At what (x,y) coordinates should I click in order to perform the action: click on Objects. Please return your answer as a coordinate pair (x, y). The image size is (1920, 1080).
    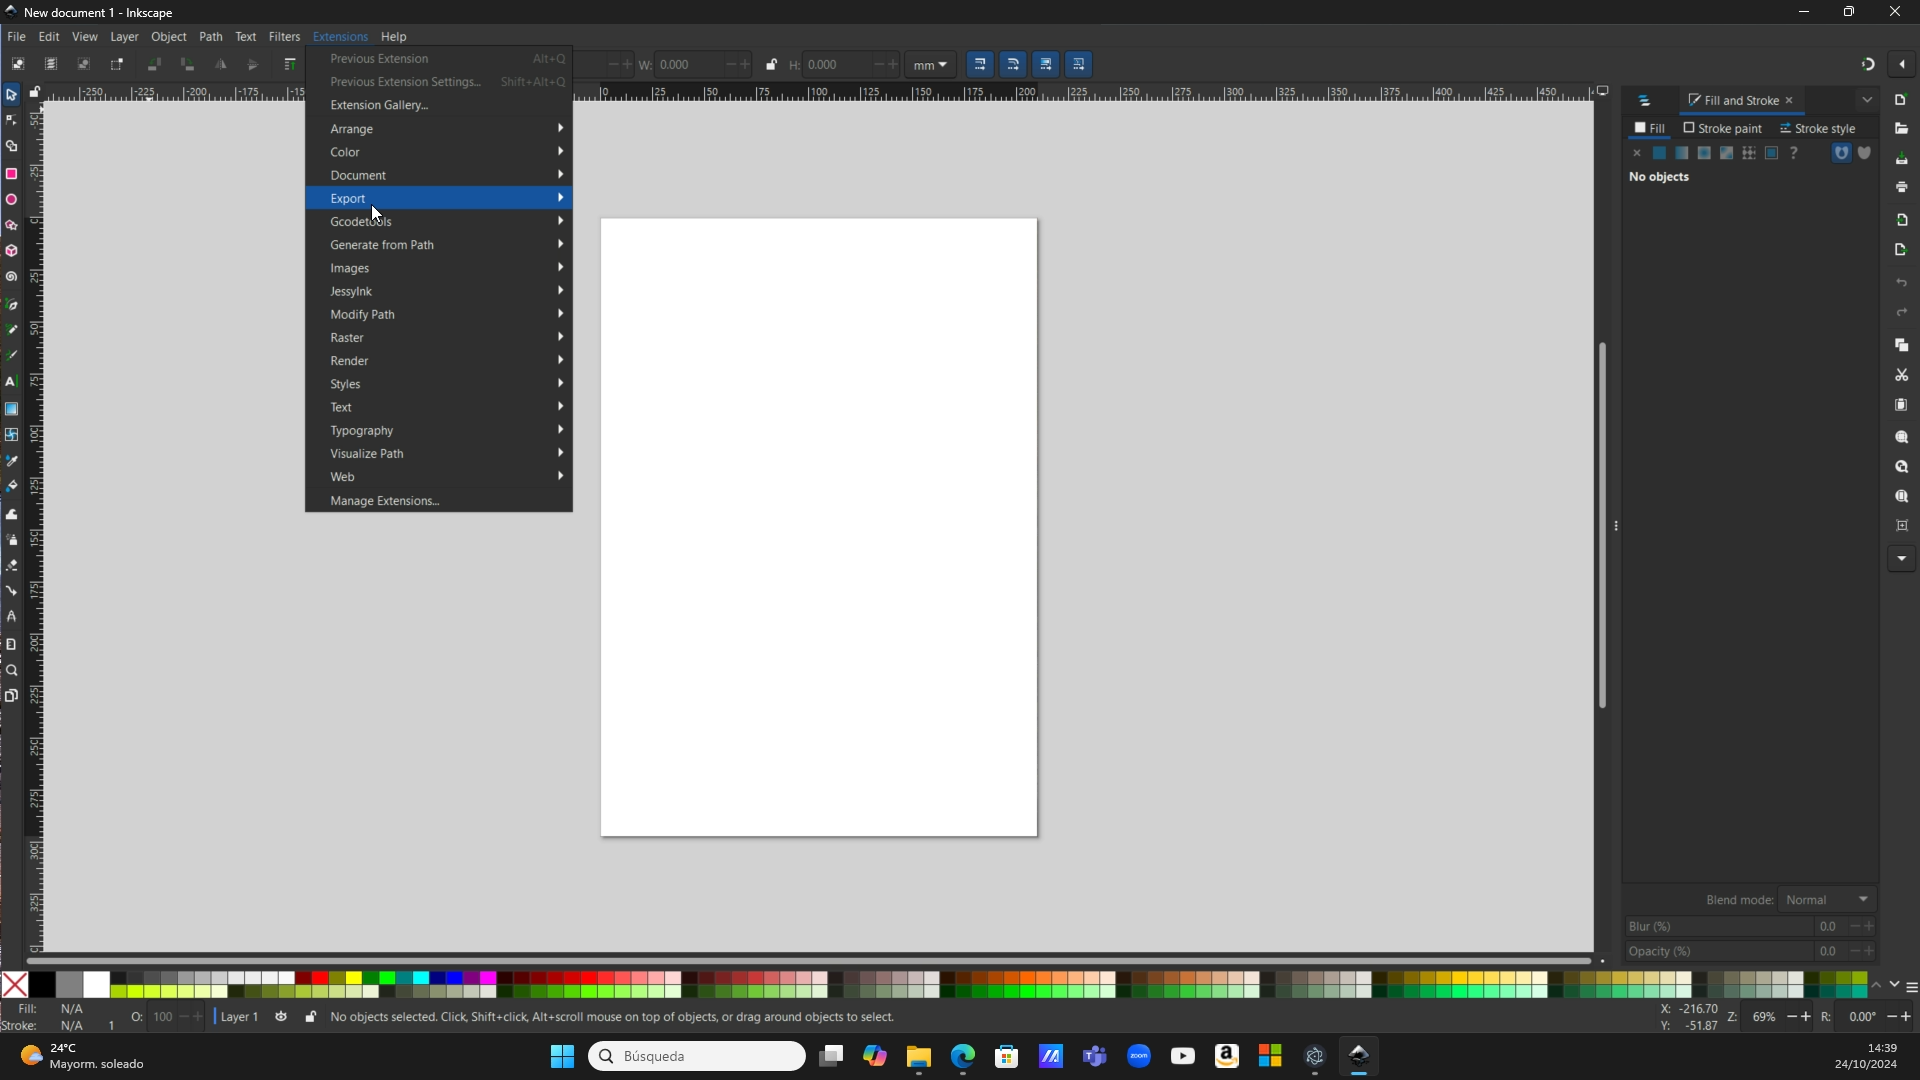
    Looking at the image, I should click on (1717, 171).